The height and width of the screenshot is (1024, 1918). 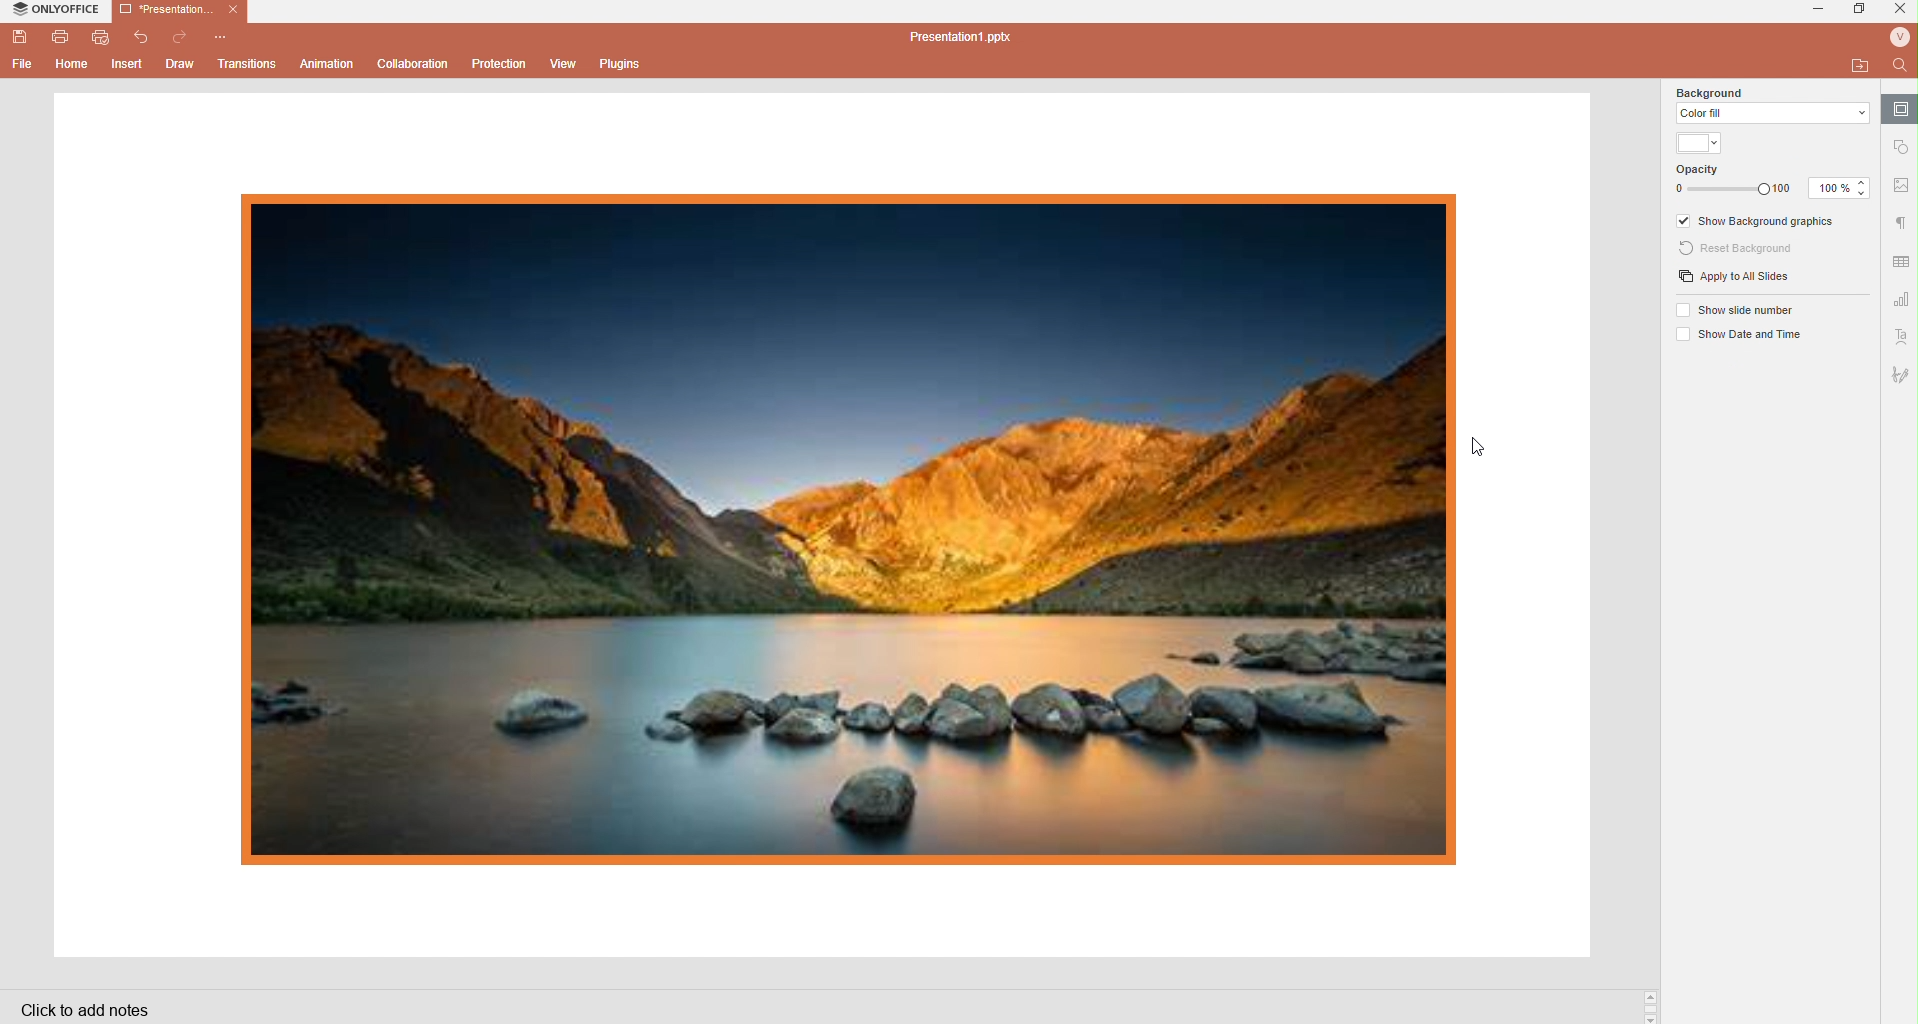 What do you see at coordinates (223, 35) in the screenshot?
I see `Customize quick access toolbar` at bounding box center [223, 35].